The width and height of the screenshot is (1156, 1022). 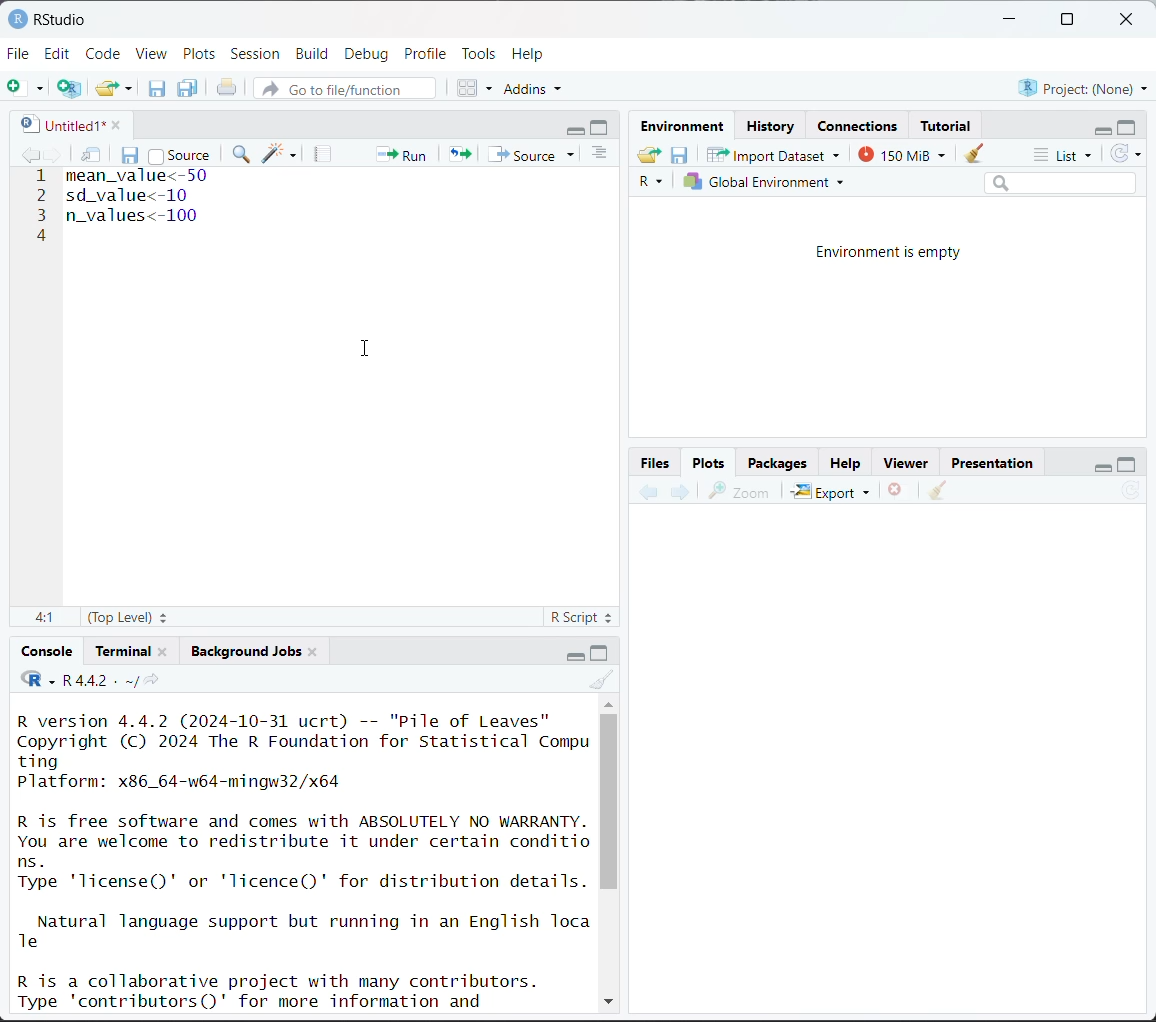 I want to click on Help, so click(x=530, y=53).